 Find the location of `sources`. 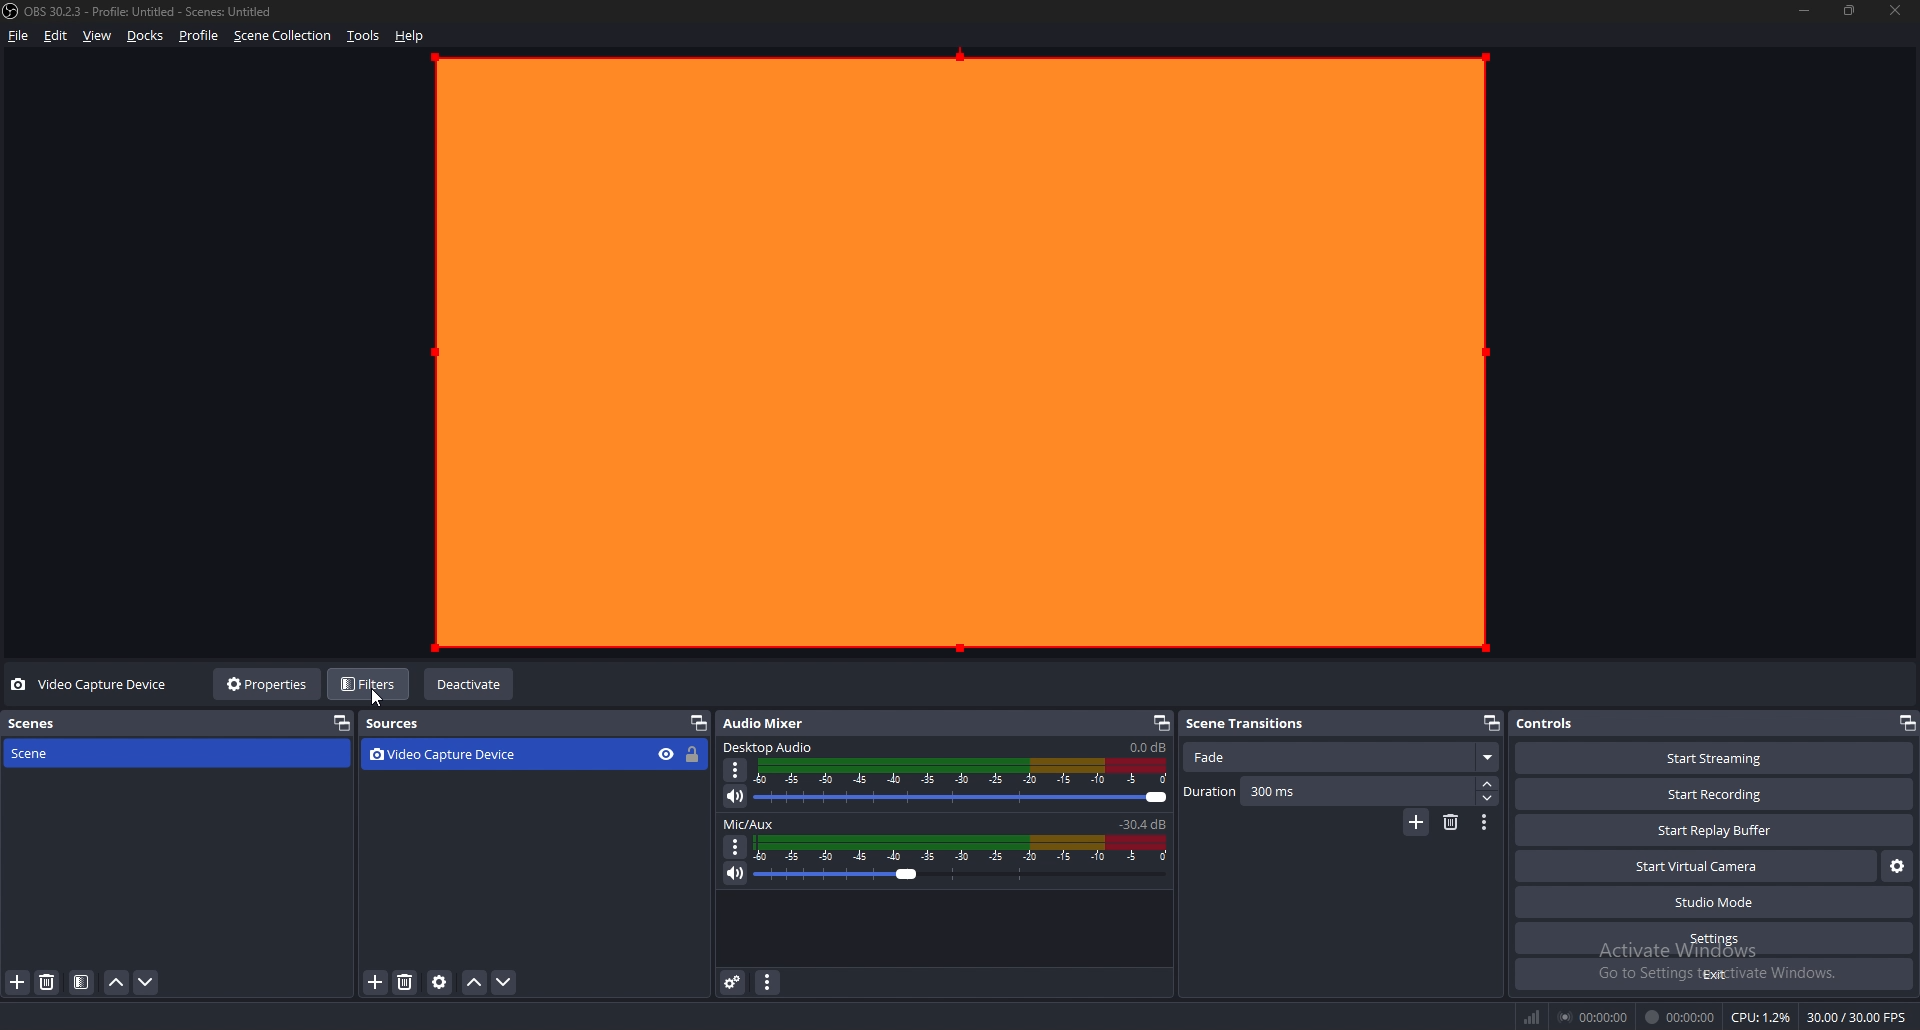

sources is located at coordinates (409, 724).